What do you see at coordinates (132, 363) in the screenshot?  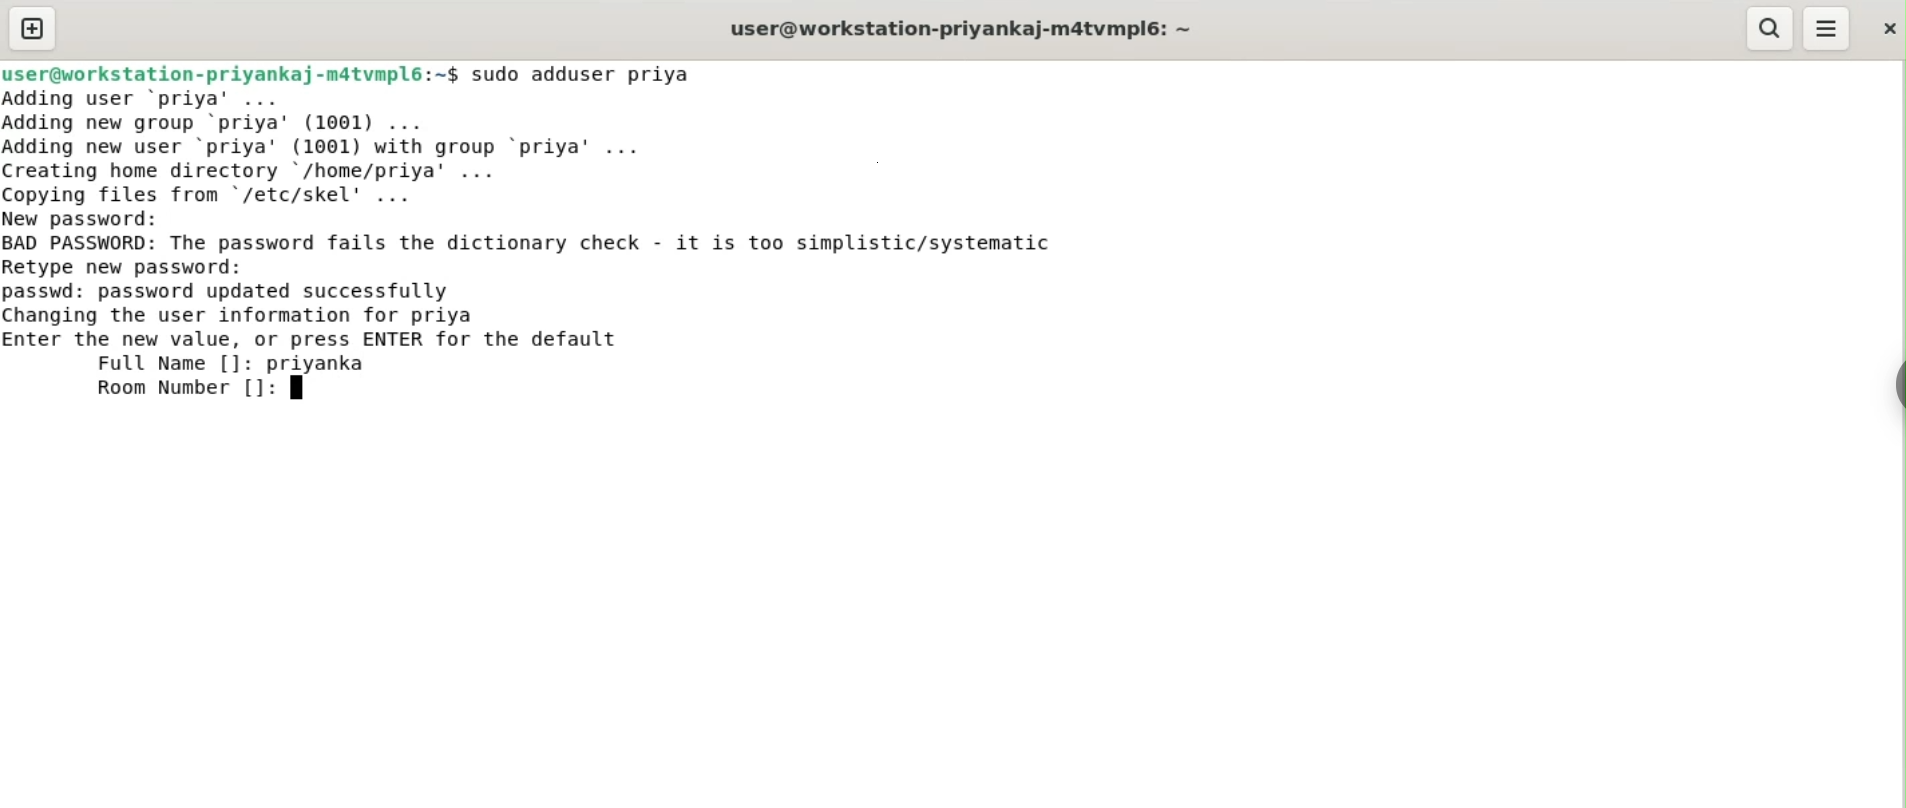 I see `full name [] :` at bounding box center [132, 363].